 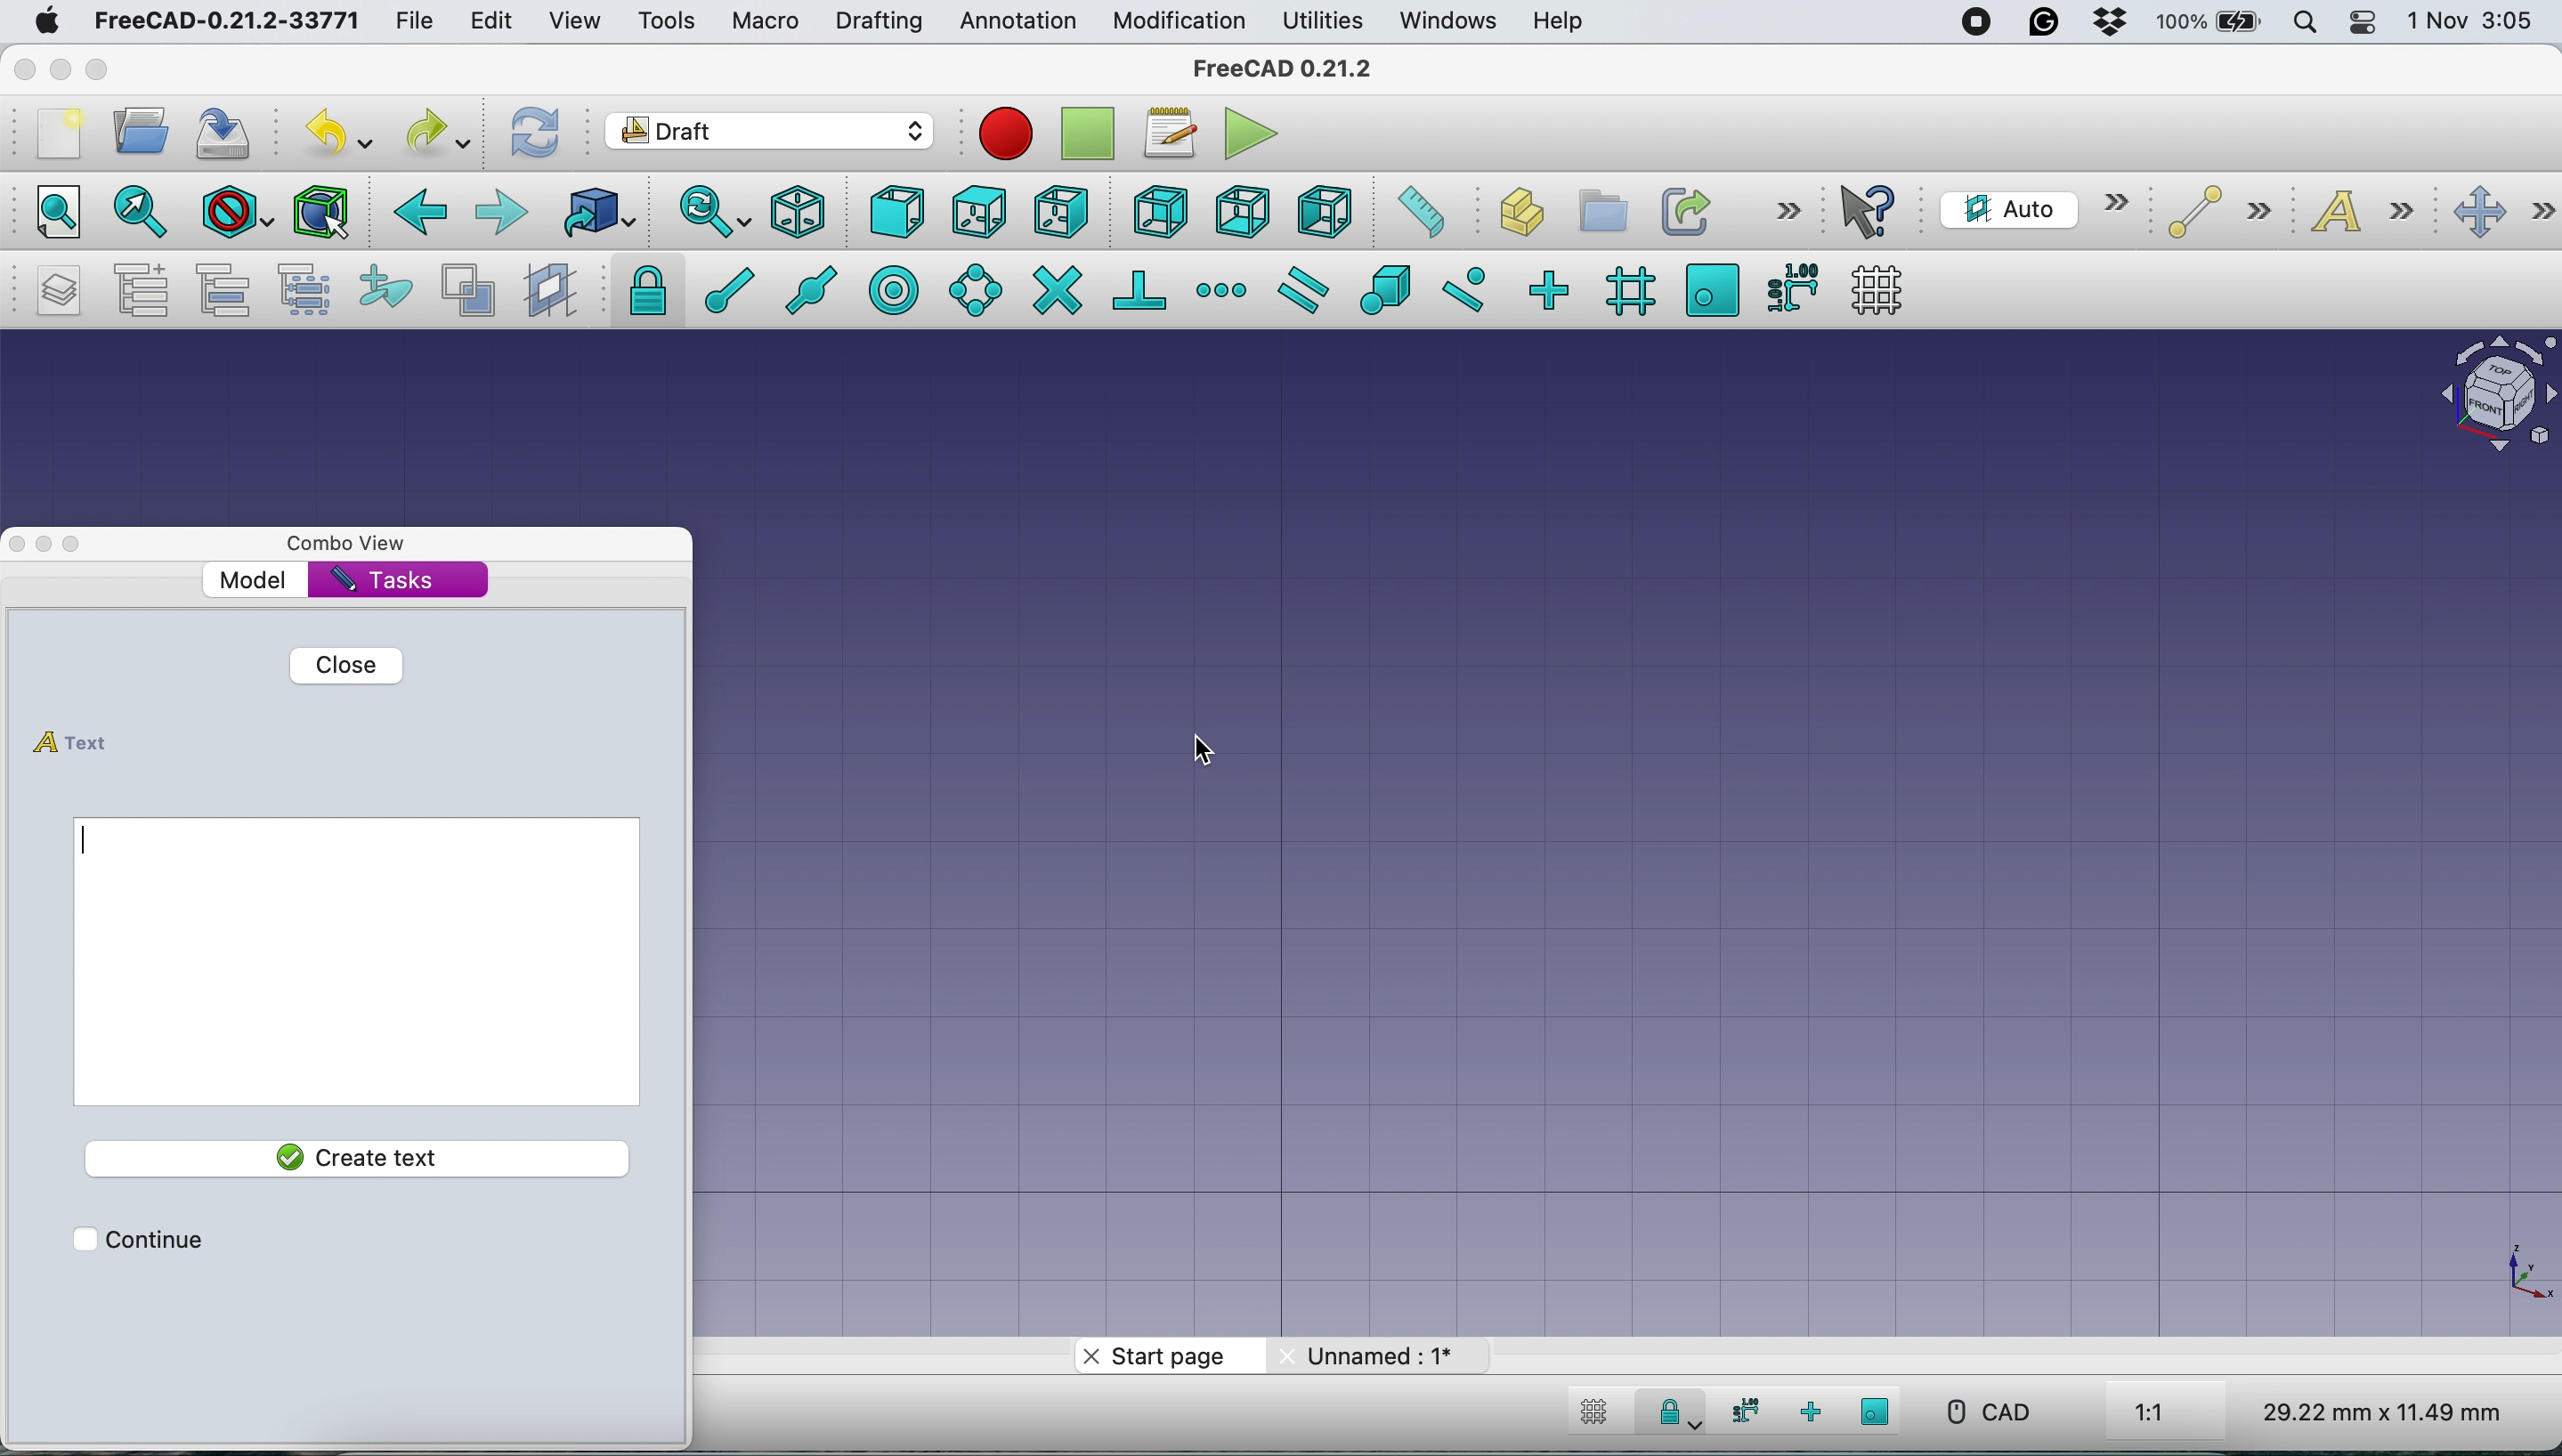 What do you see at coordinates (1789, 291) in the screenshot?
I see `snap dimensions` at bounding box center [1789, 291].